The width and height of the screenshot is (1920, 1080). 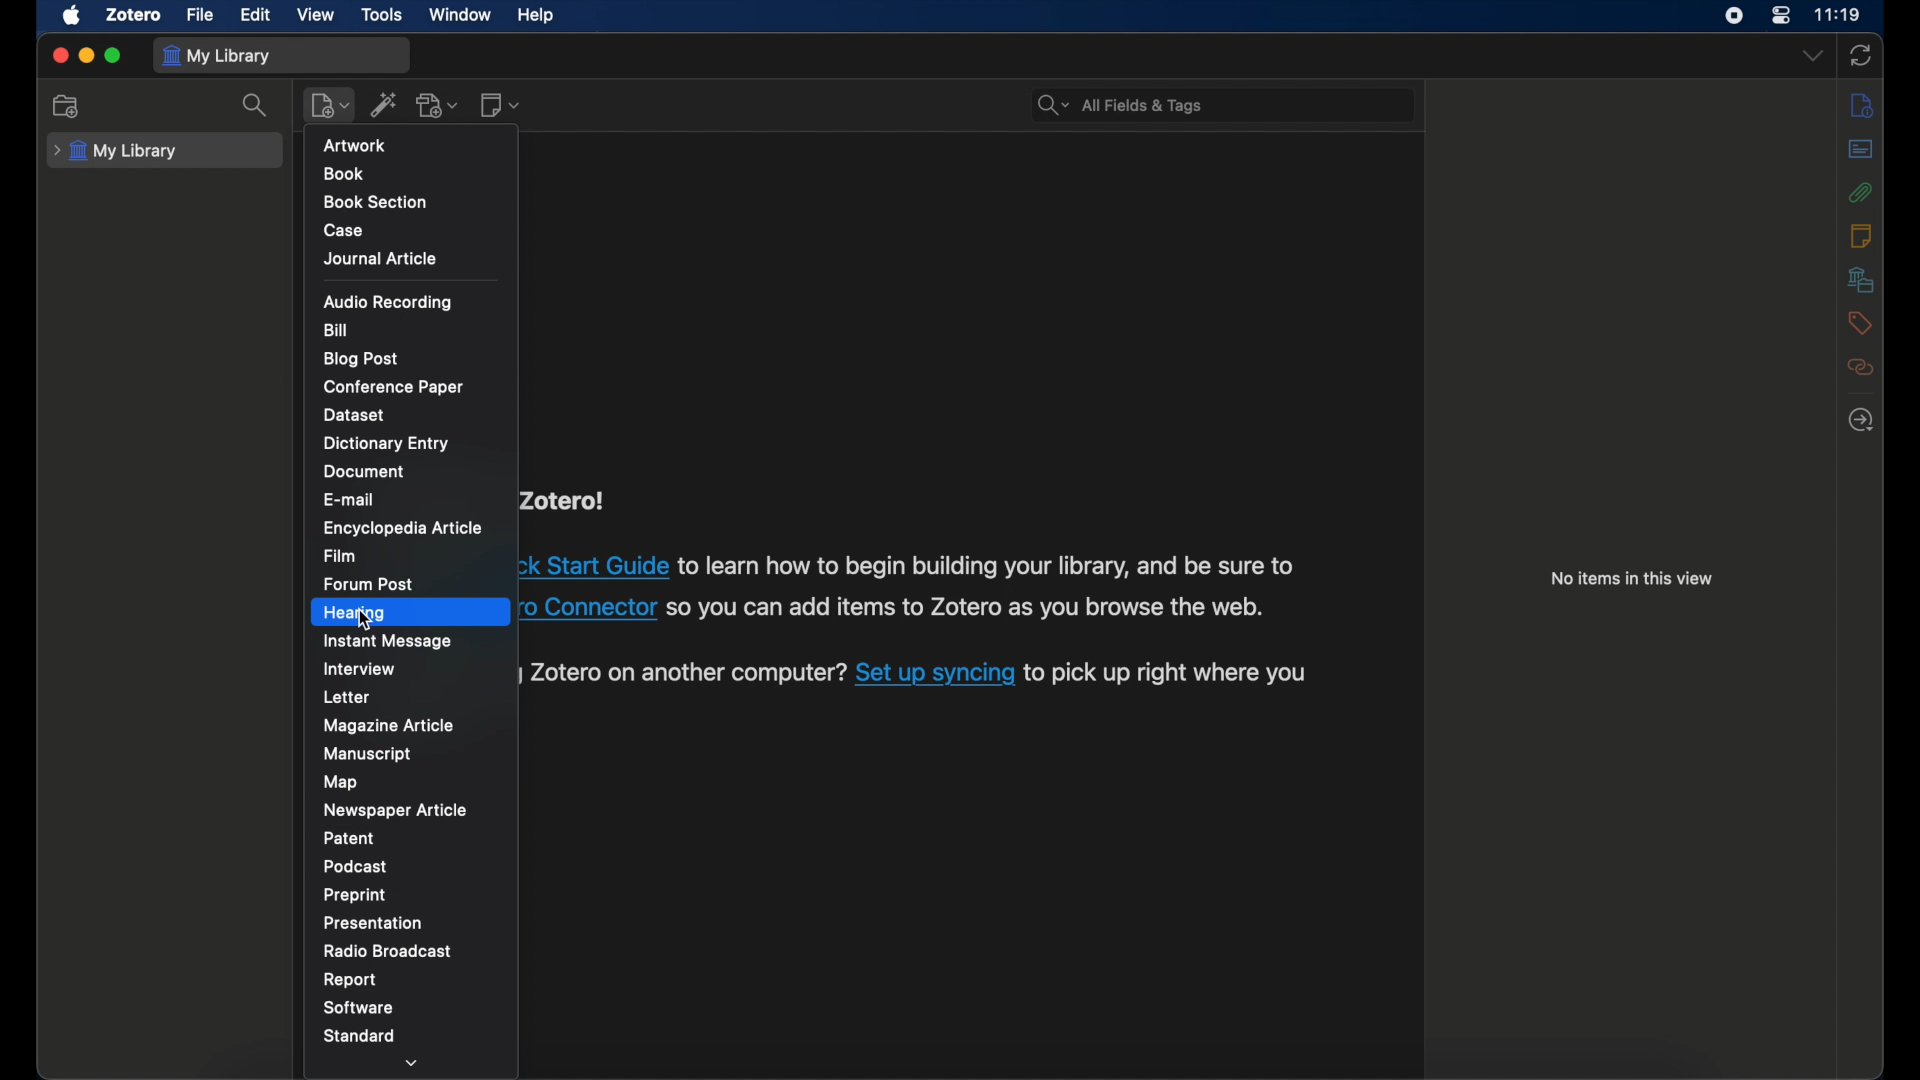 What do you see at coordinates (368, 583) in the screenshot?
I see `forum post` at bounding box center [368, 583].